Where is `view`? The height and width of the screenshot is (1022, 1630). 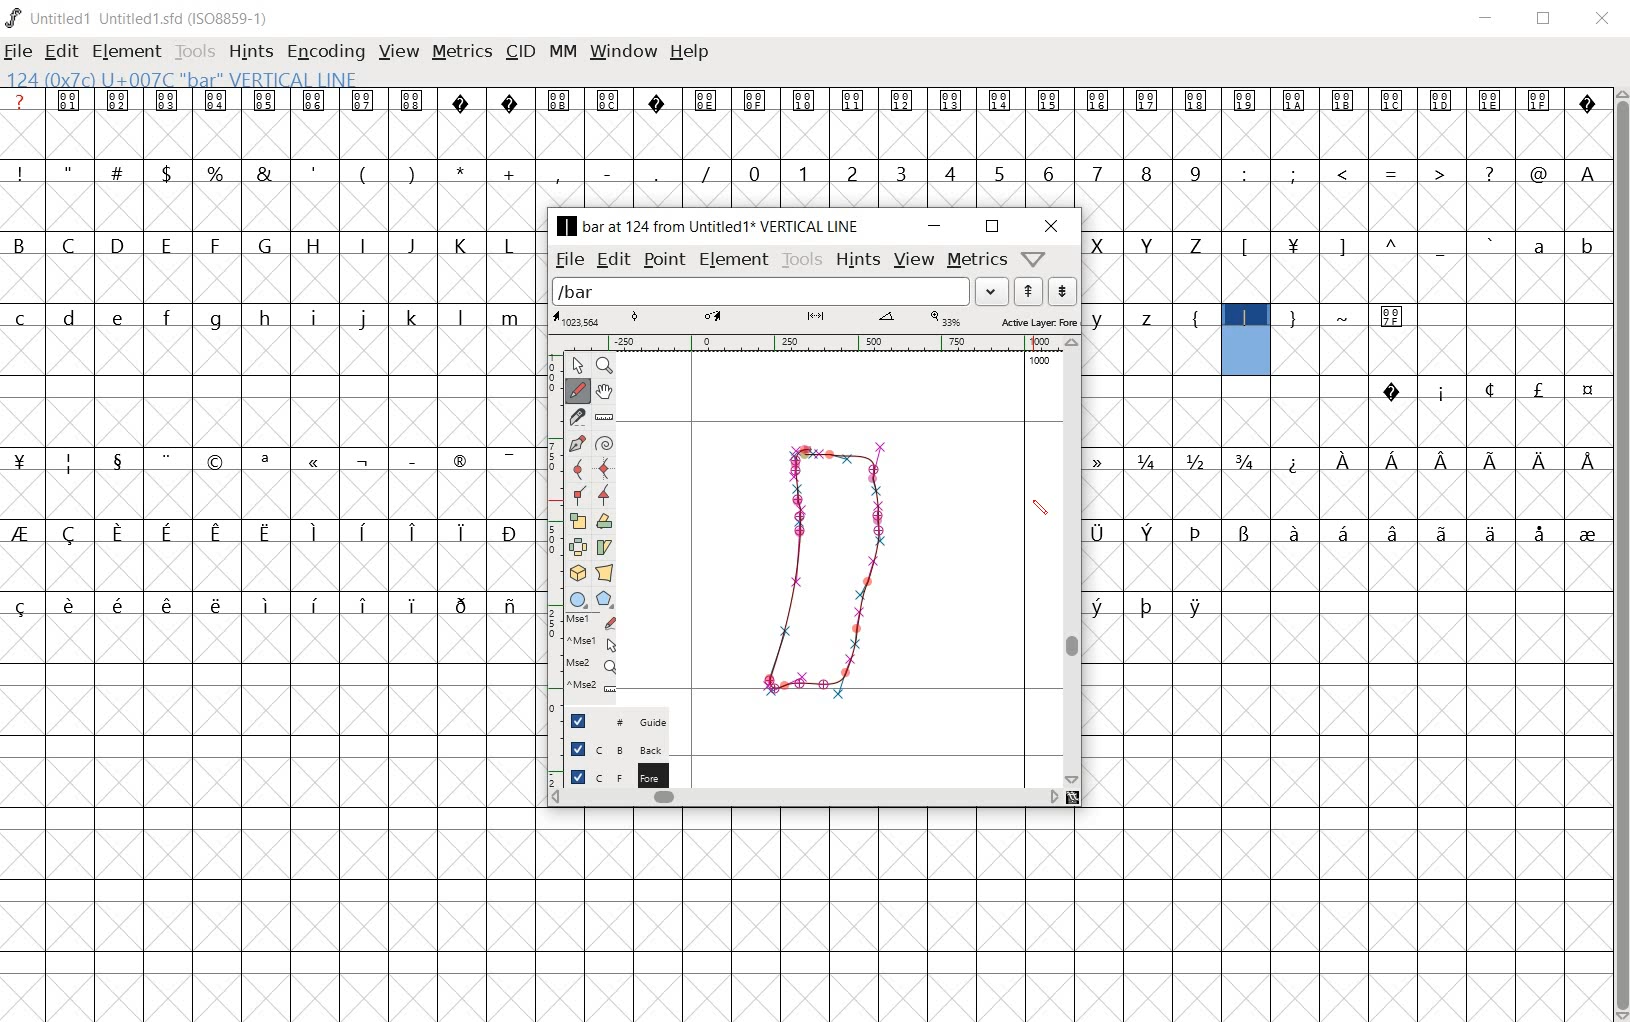 view is located at coordinates (399, 49).